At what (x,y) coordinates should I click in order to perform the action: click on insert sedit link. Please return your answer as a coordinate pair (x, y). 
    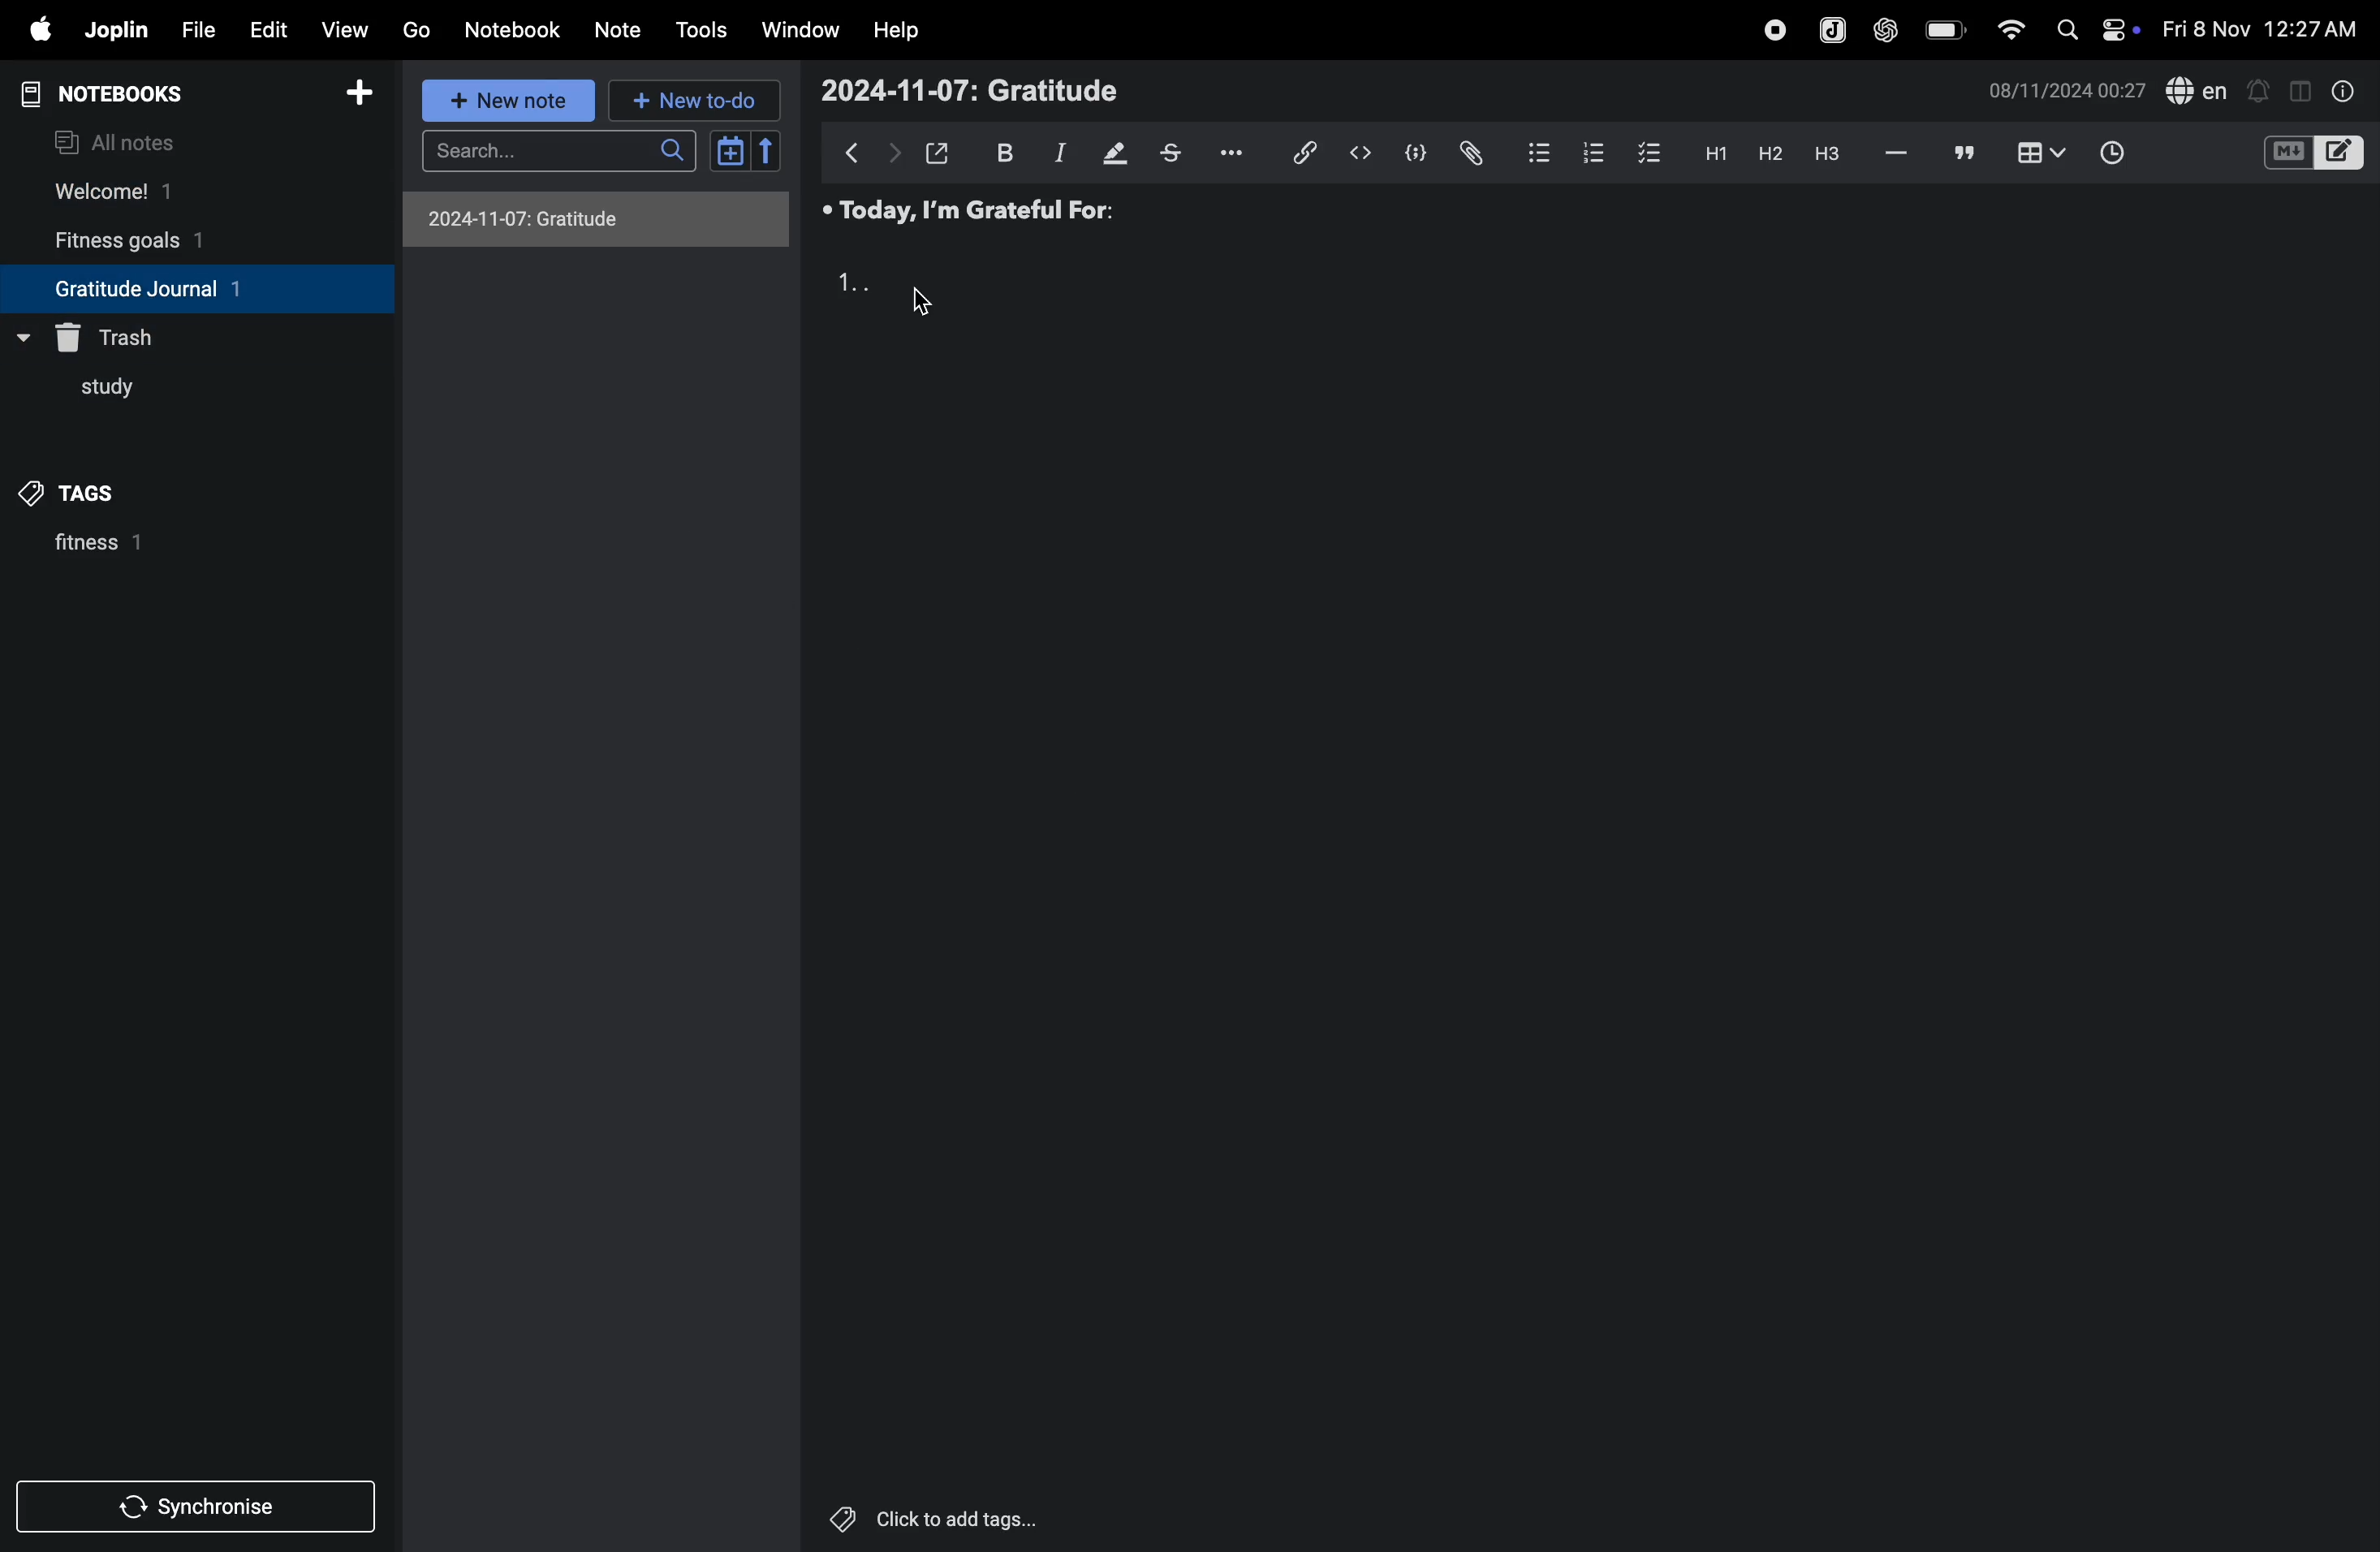
    Looking at the image, I should click on (1305, 153).